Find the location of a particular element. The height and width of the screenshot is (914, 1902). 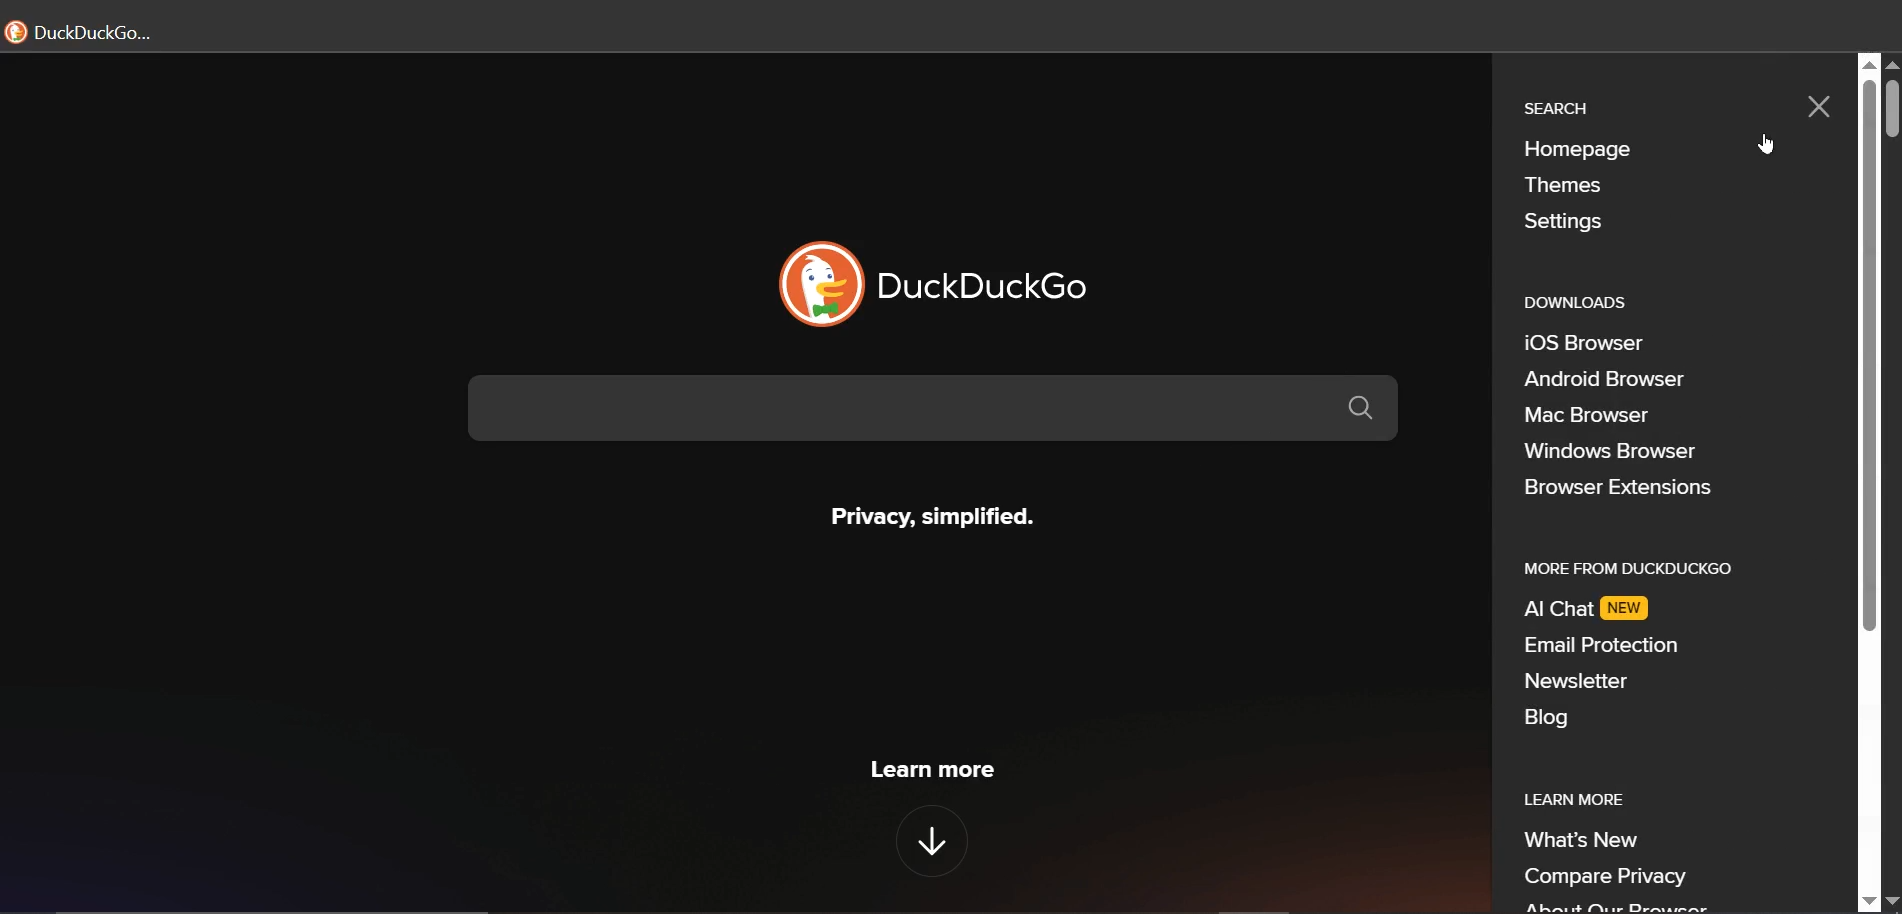

About our Browser is located at coordinates (1615, 905).